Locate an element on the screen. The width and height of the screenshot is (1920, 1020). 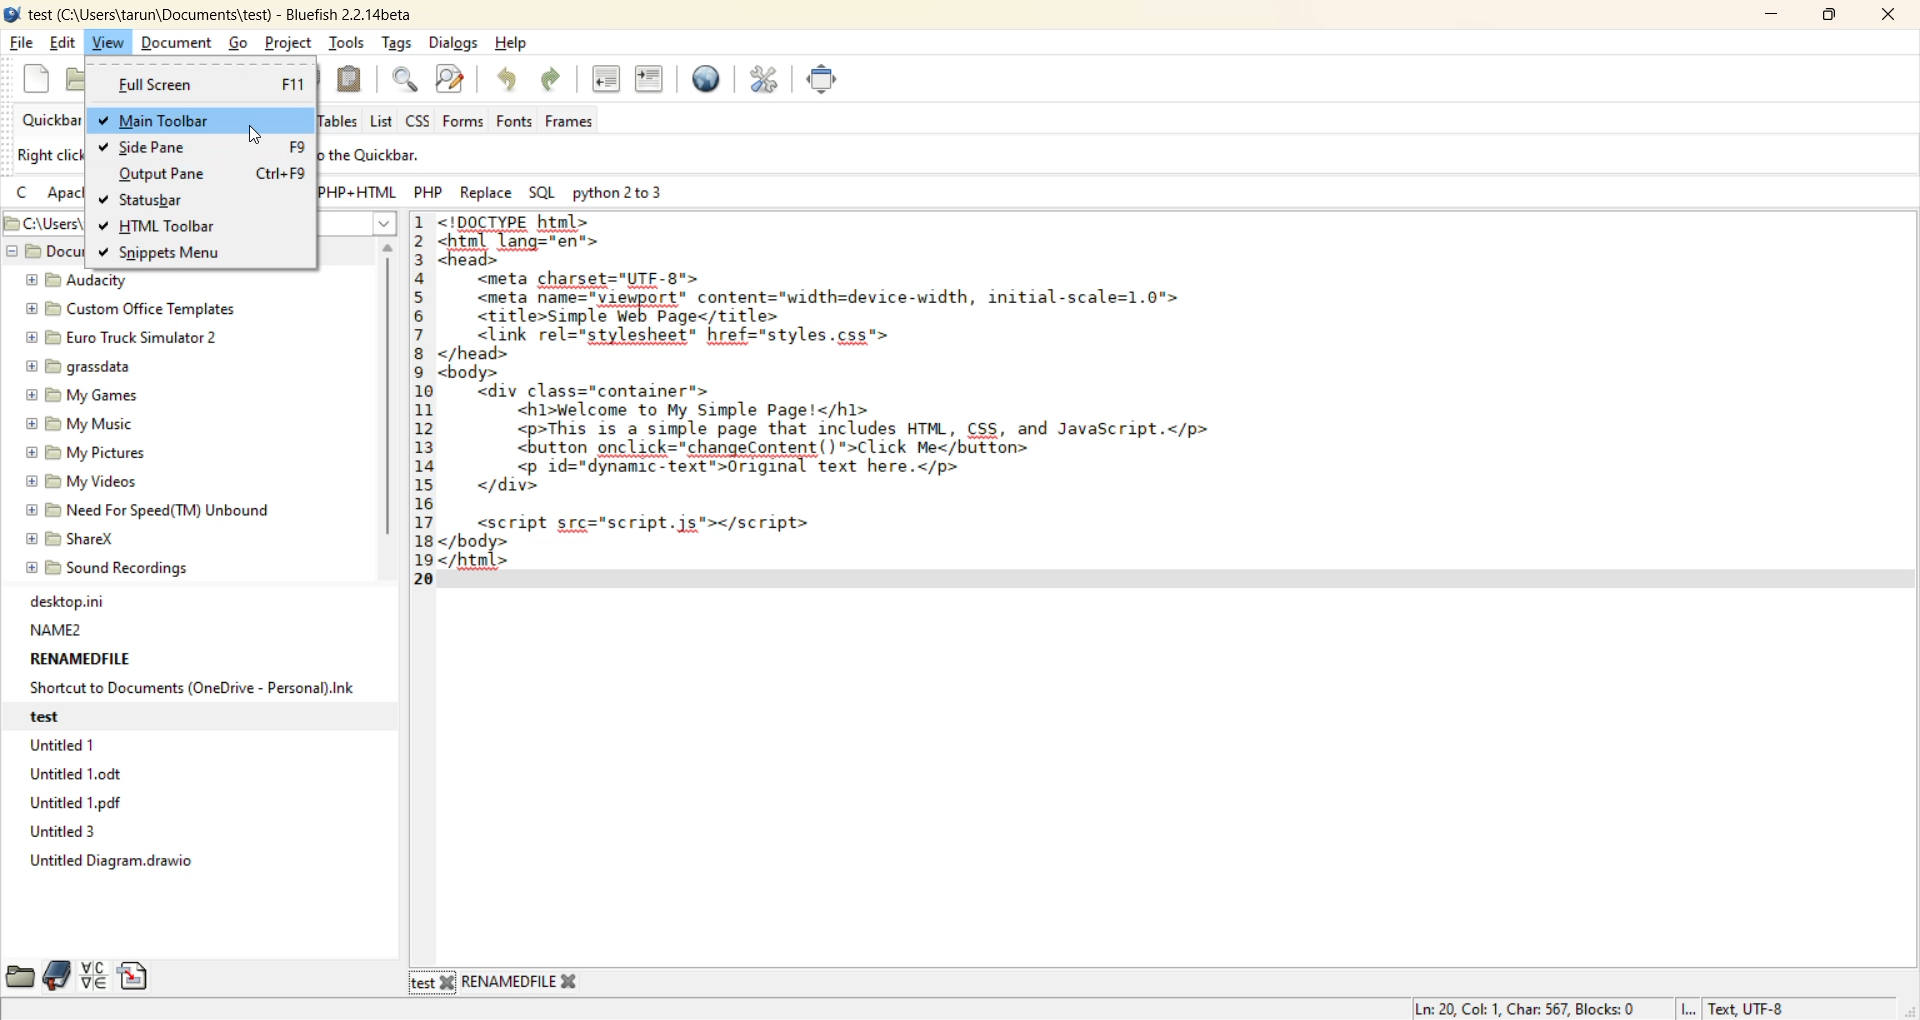
dialogs is located at coordinates (453, 42).